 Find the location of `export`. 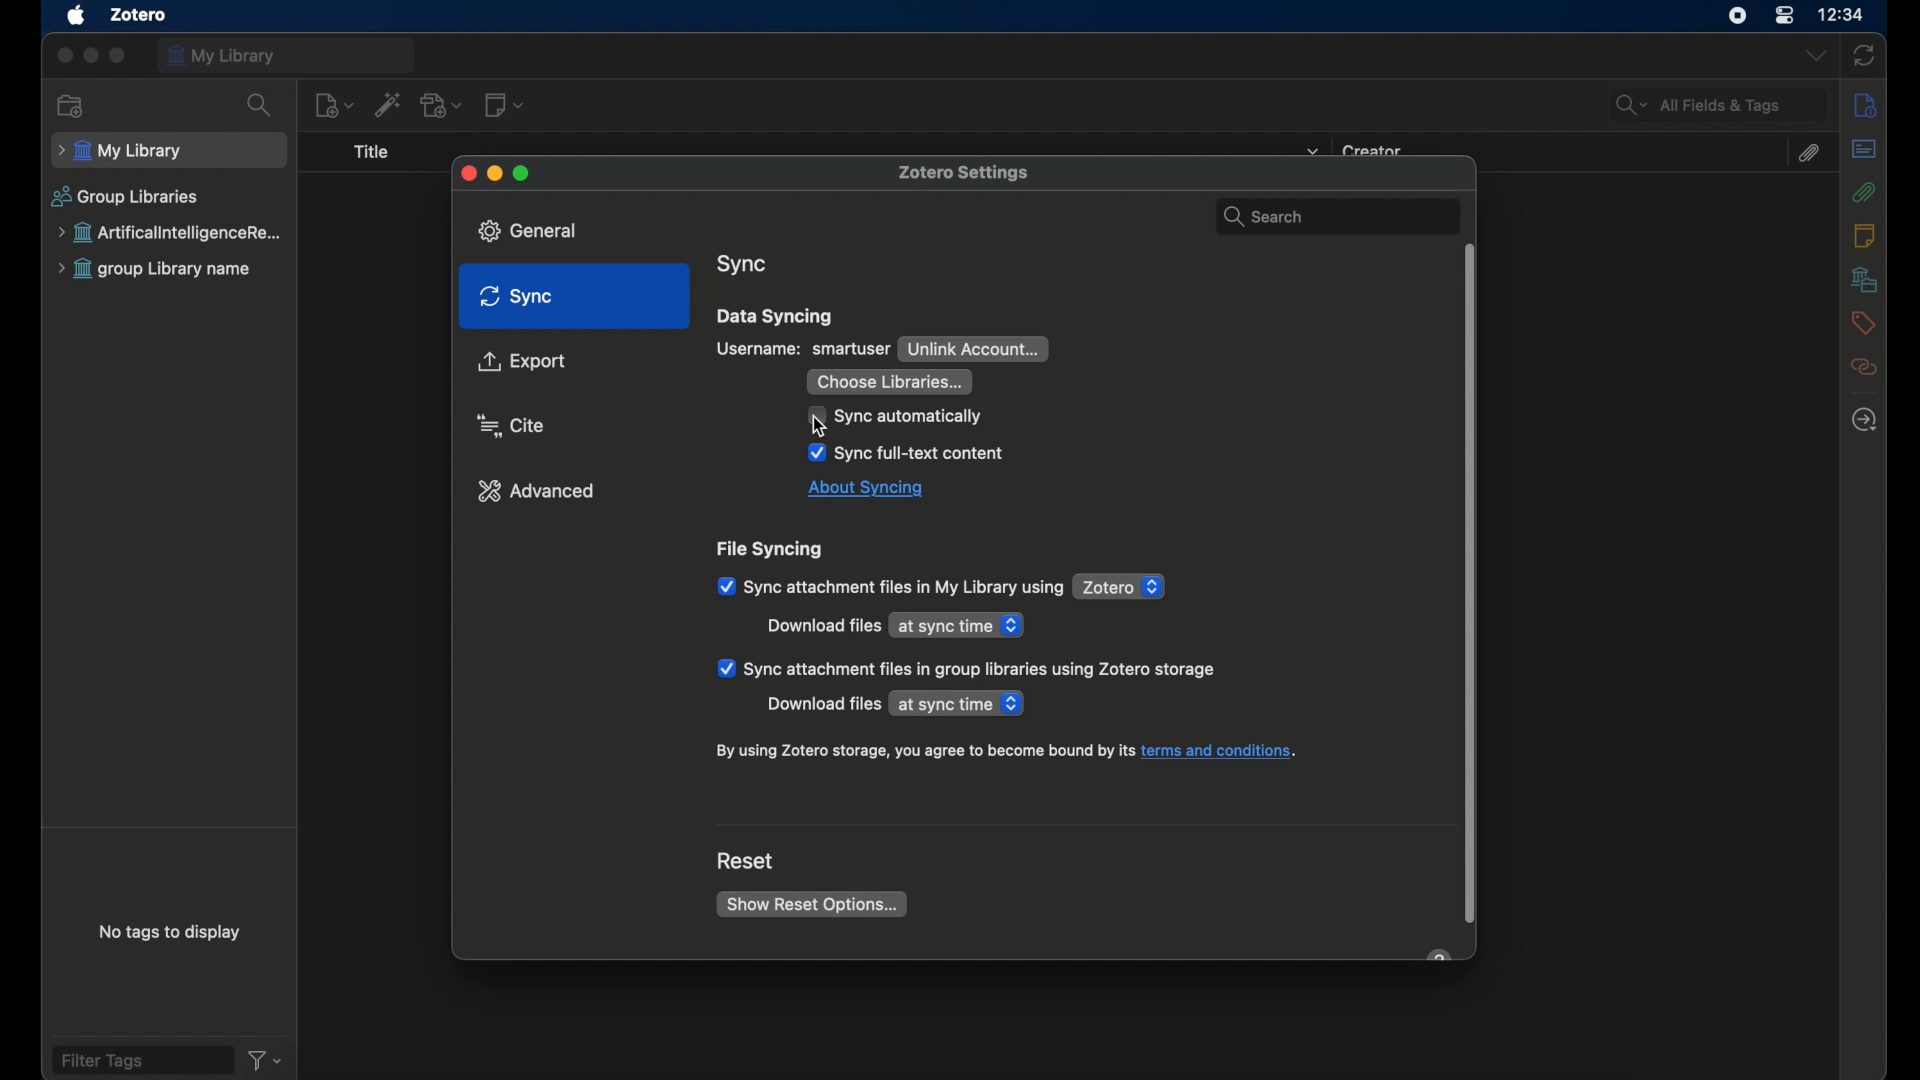

export is located at coordinates (522, 363).